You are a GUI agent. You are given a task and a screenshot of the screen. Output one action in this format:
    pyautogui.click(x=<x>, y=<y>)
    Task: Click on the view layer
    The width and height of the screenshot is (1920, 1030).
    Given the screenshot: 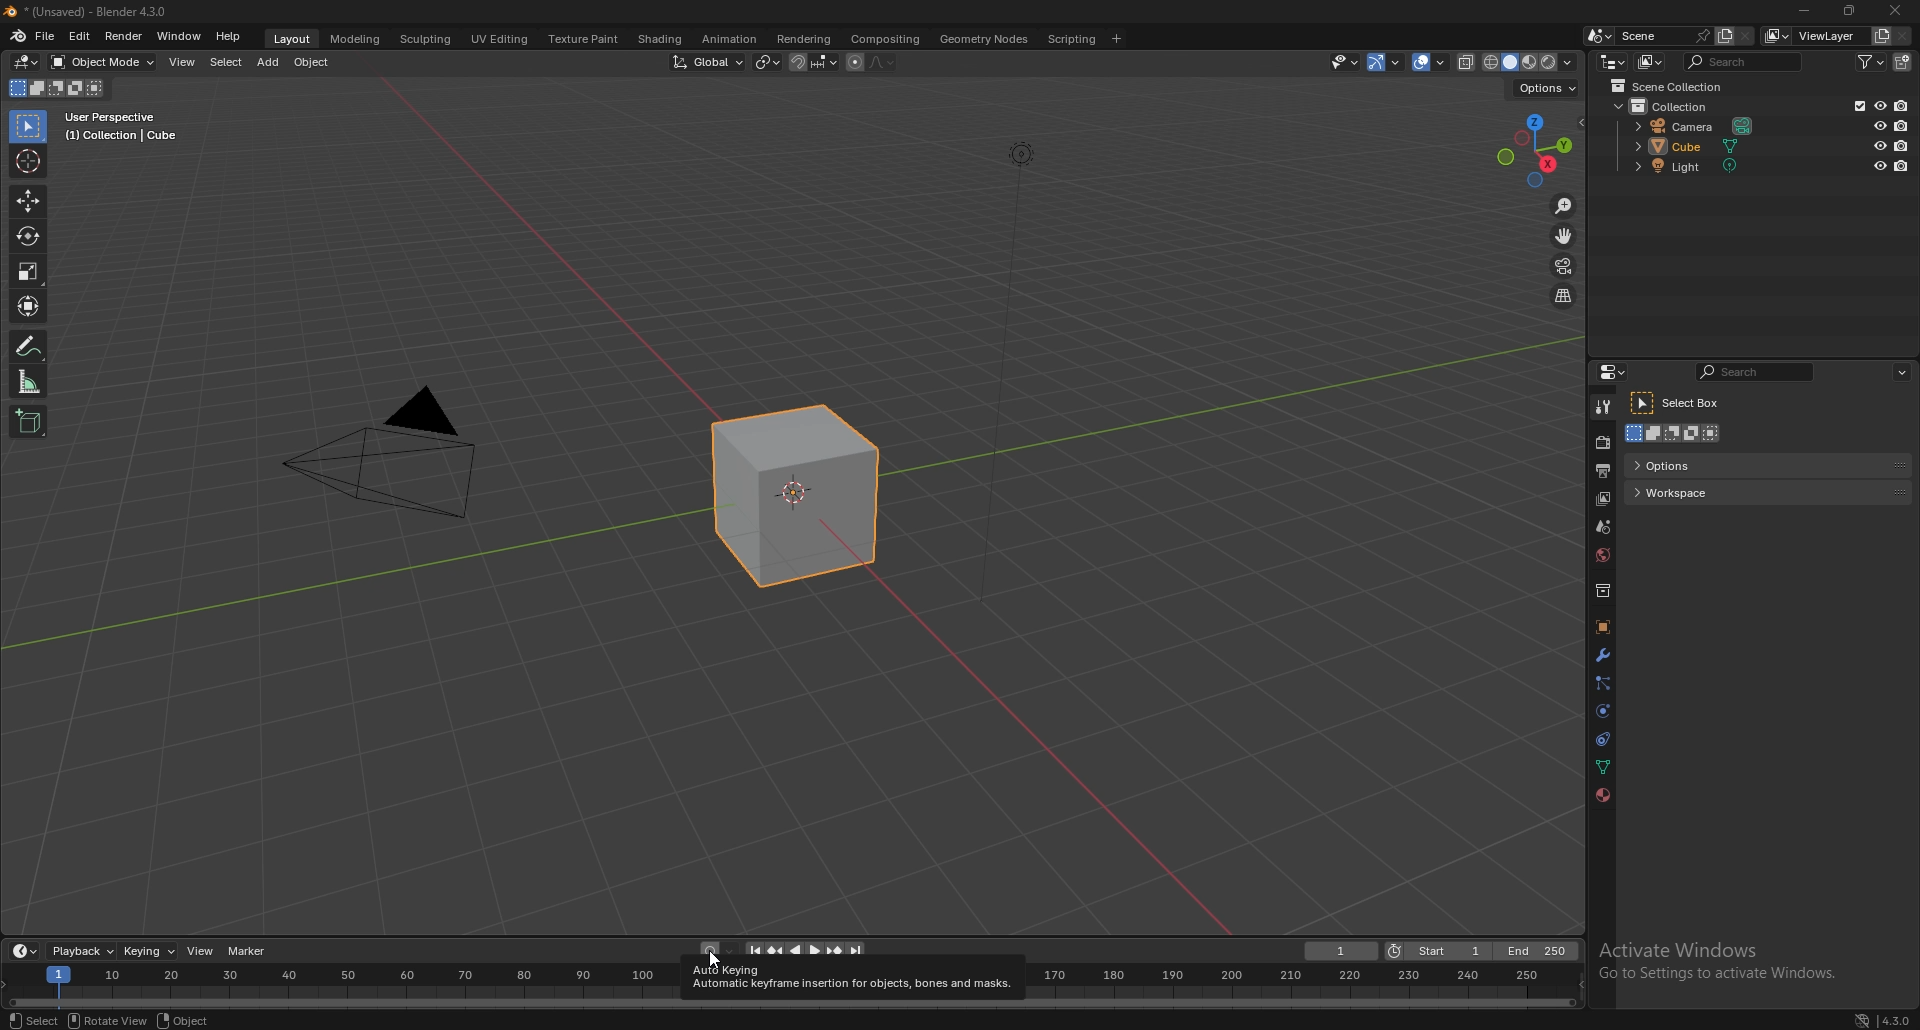 What is the action you would take?
    pyautogui.click(x=1603, y=499)
    